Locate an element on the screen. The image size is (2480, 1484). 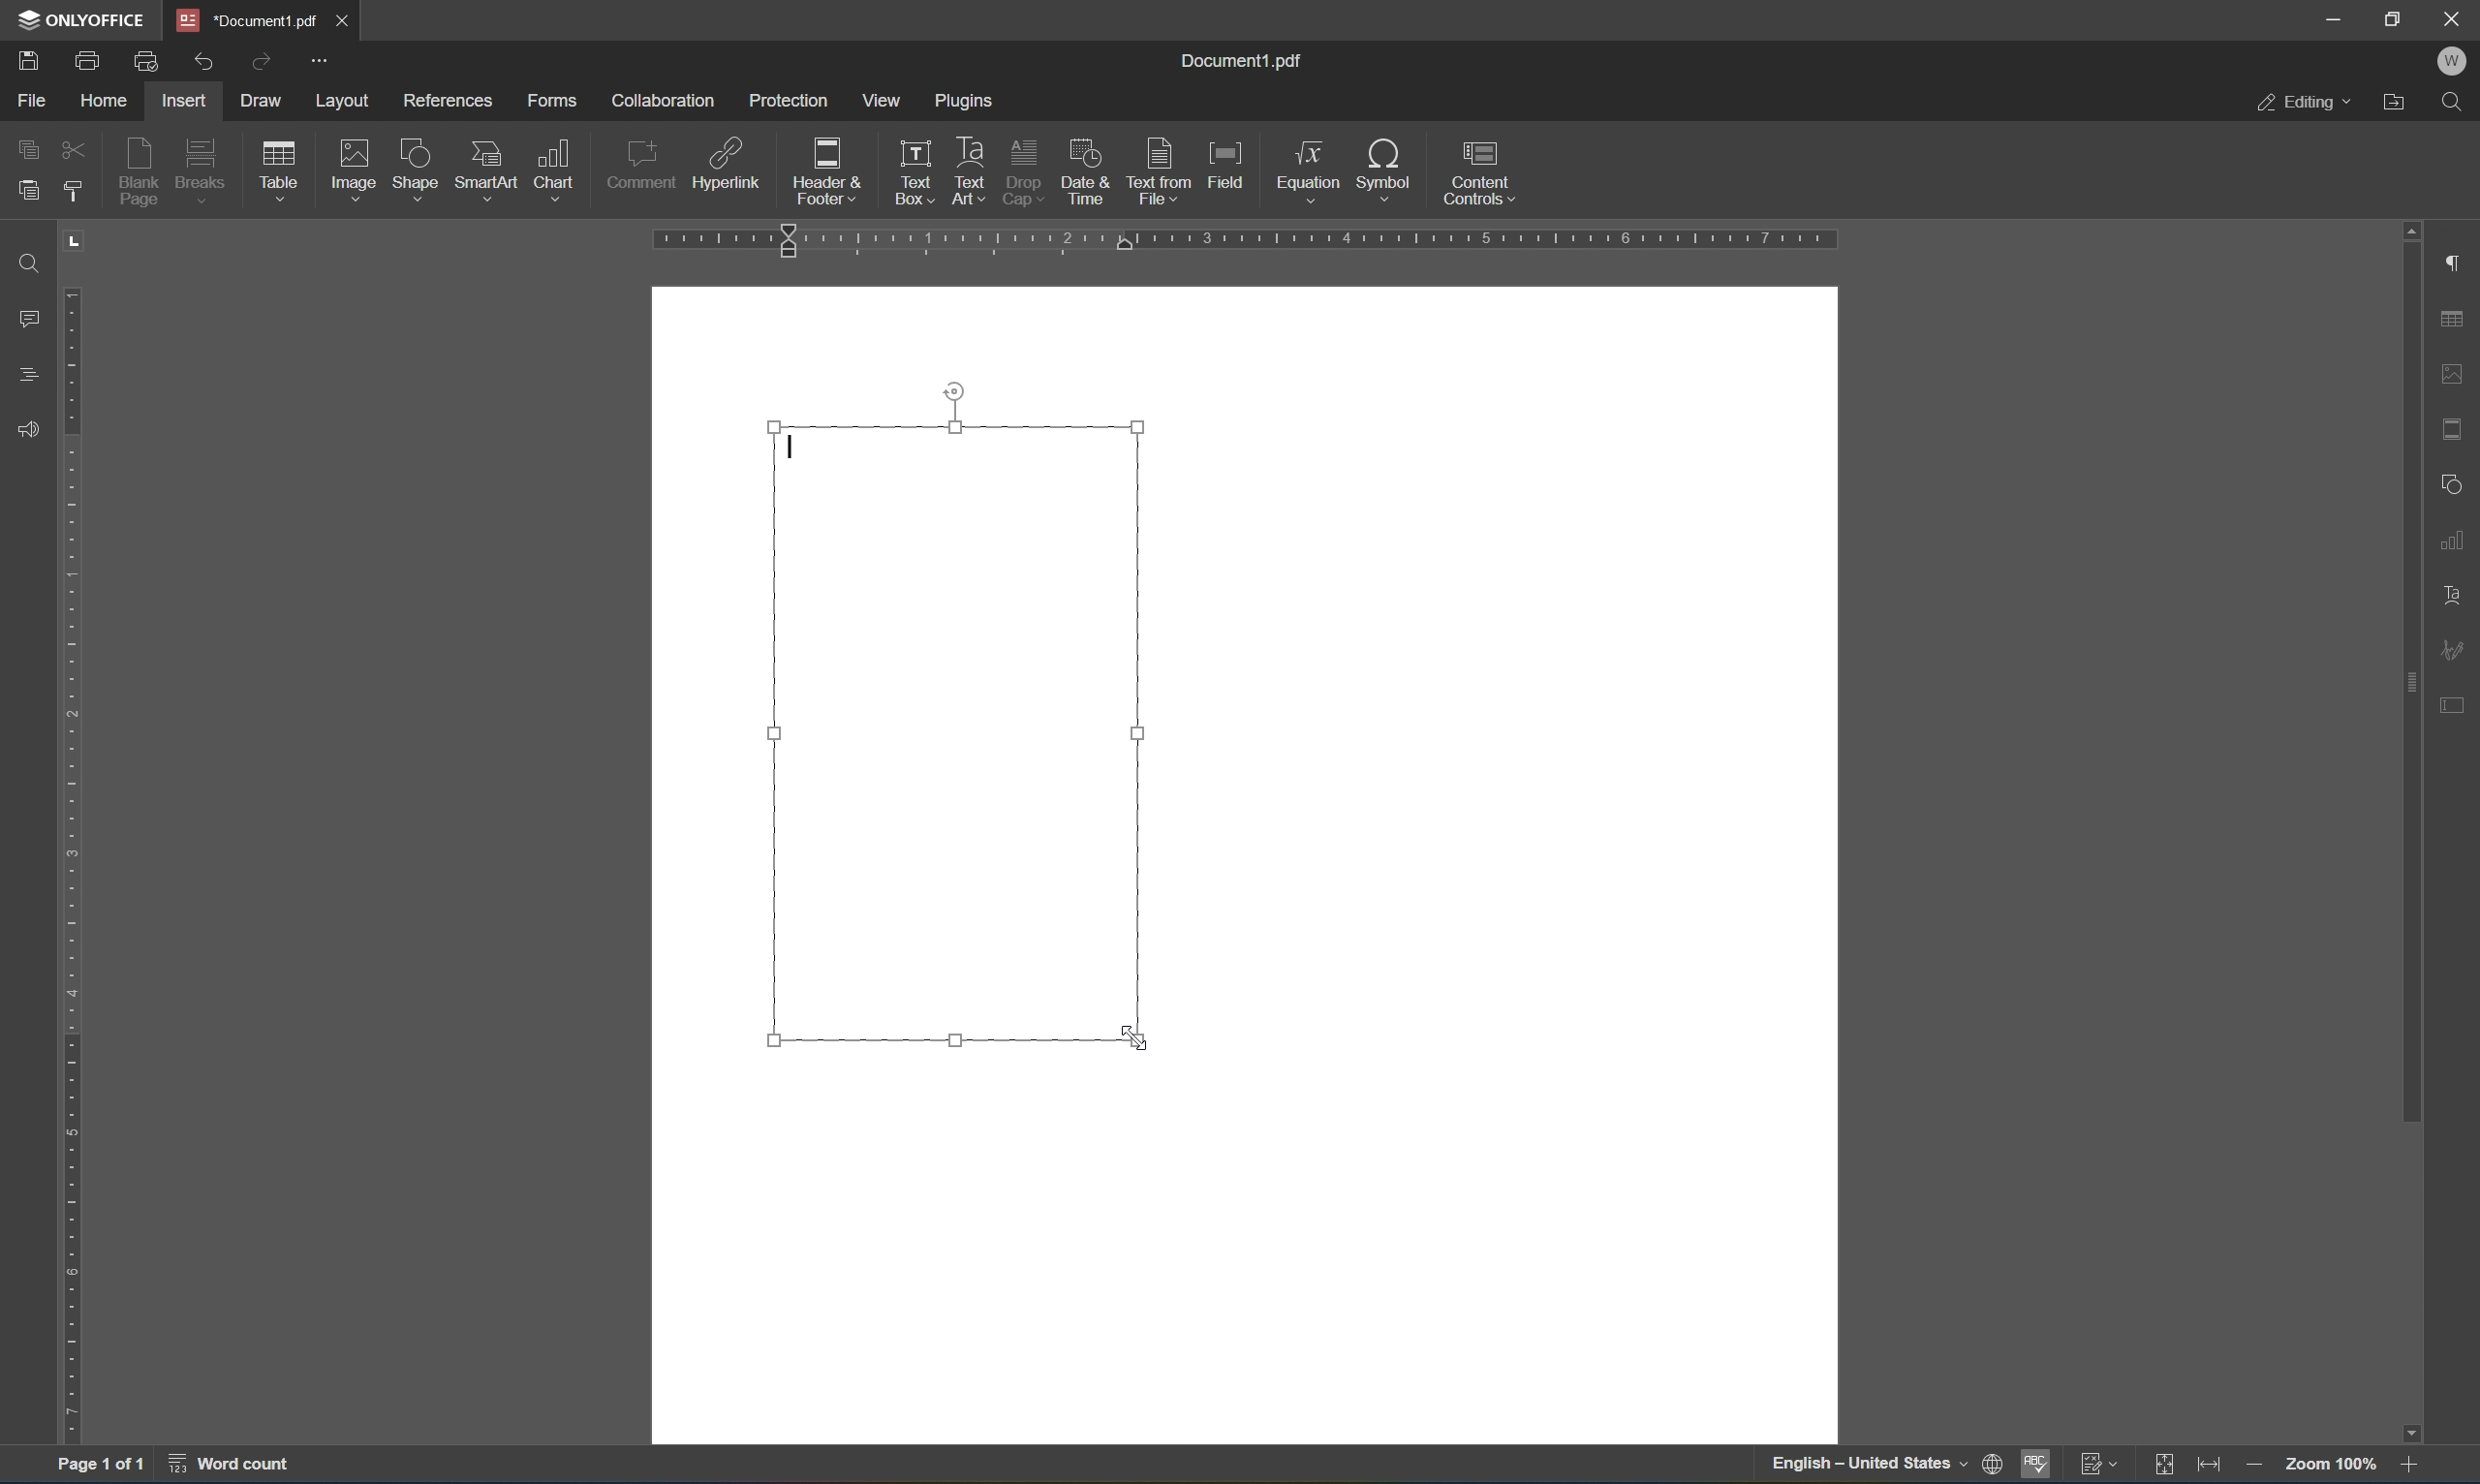
Save is located at coordinates (30, 61).